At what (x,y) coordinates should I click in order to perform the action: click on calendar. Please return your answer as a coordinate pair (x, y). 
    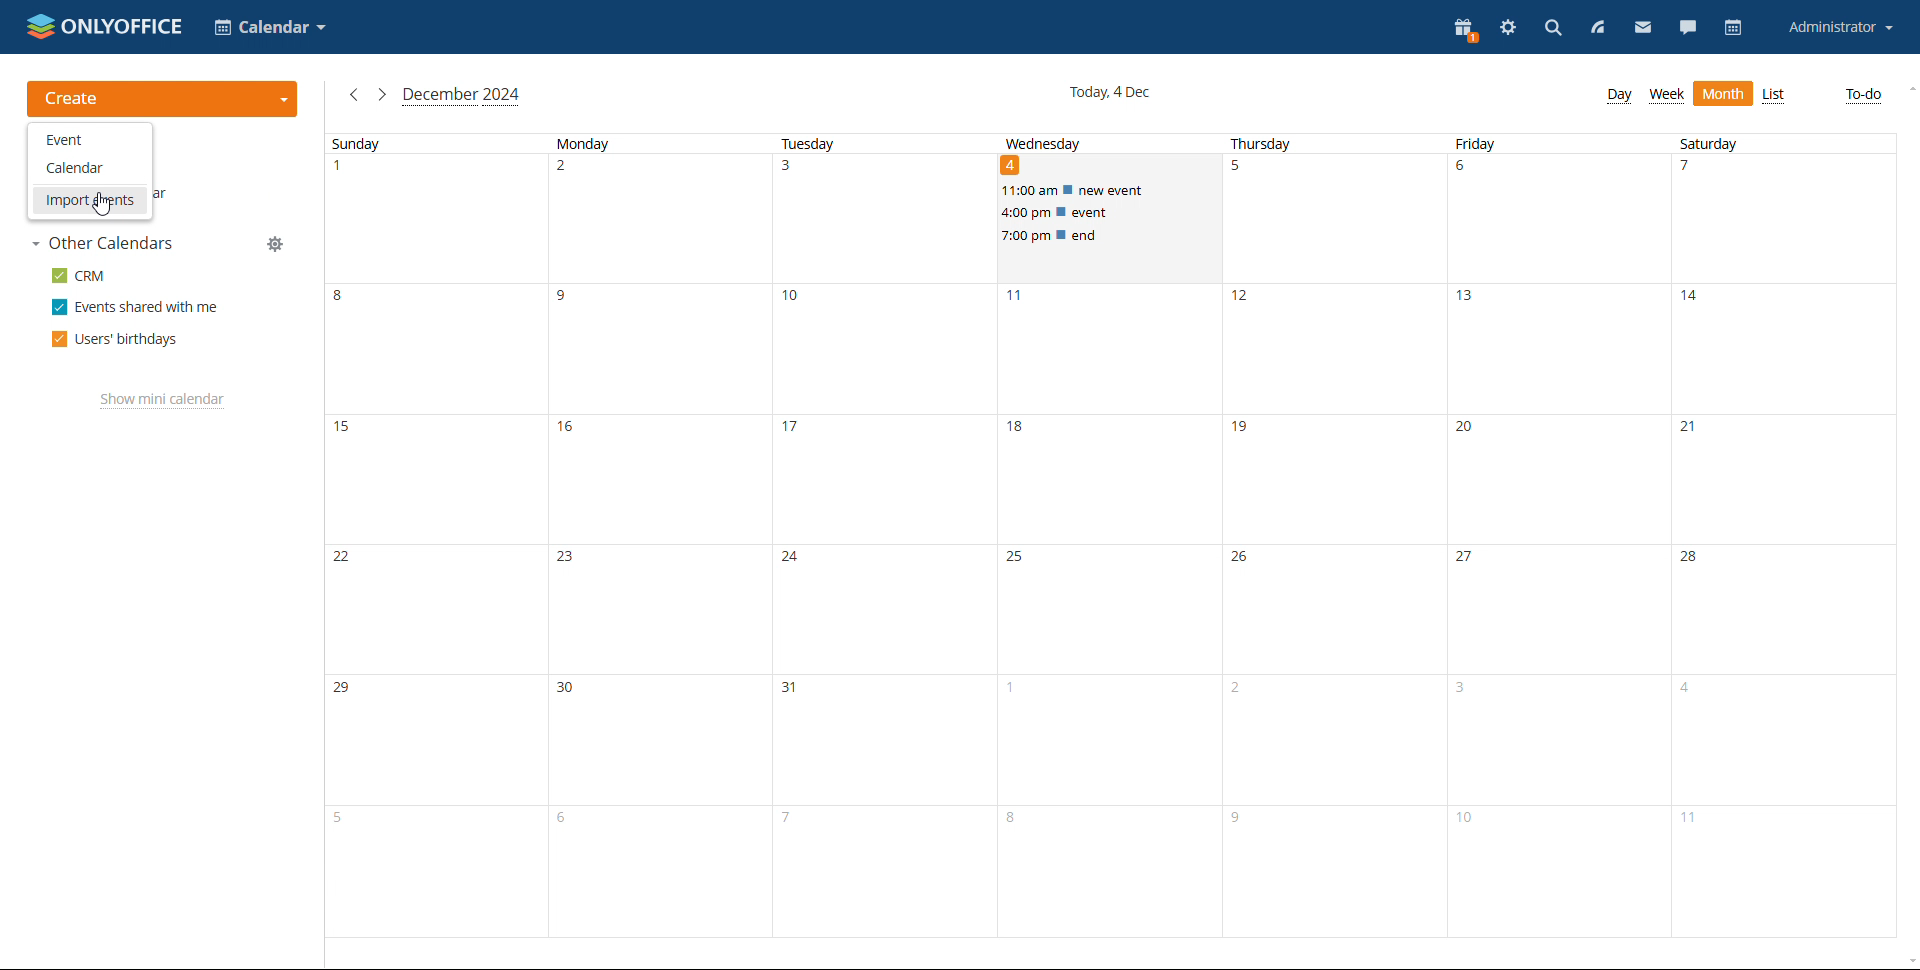
    Looking at the image, I should click on (1734, 29).